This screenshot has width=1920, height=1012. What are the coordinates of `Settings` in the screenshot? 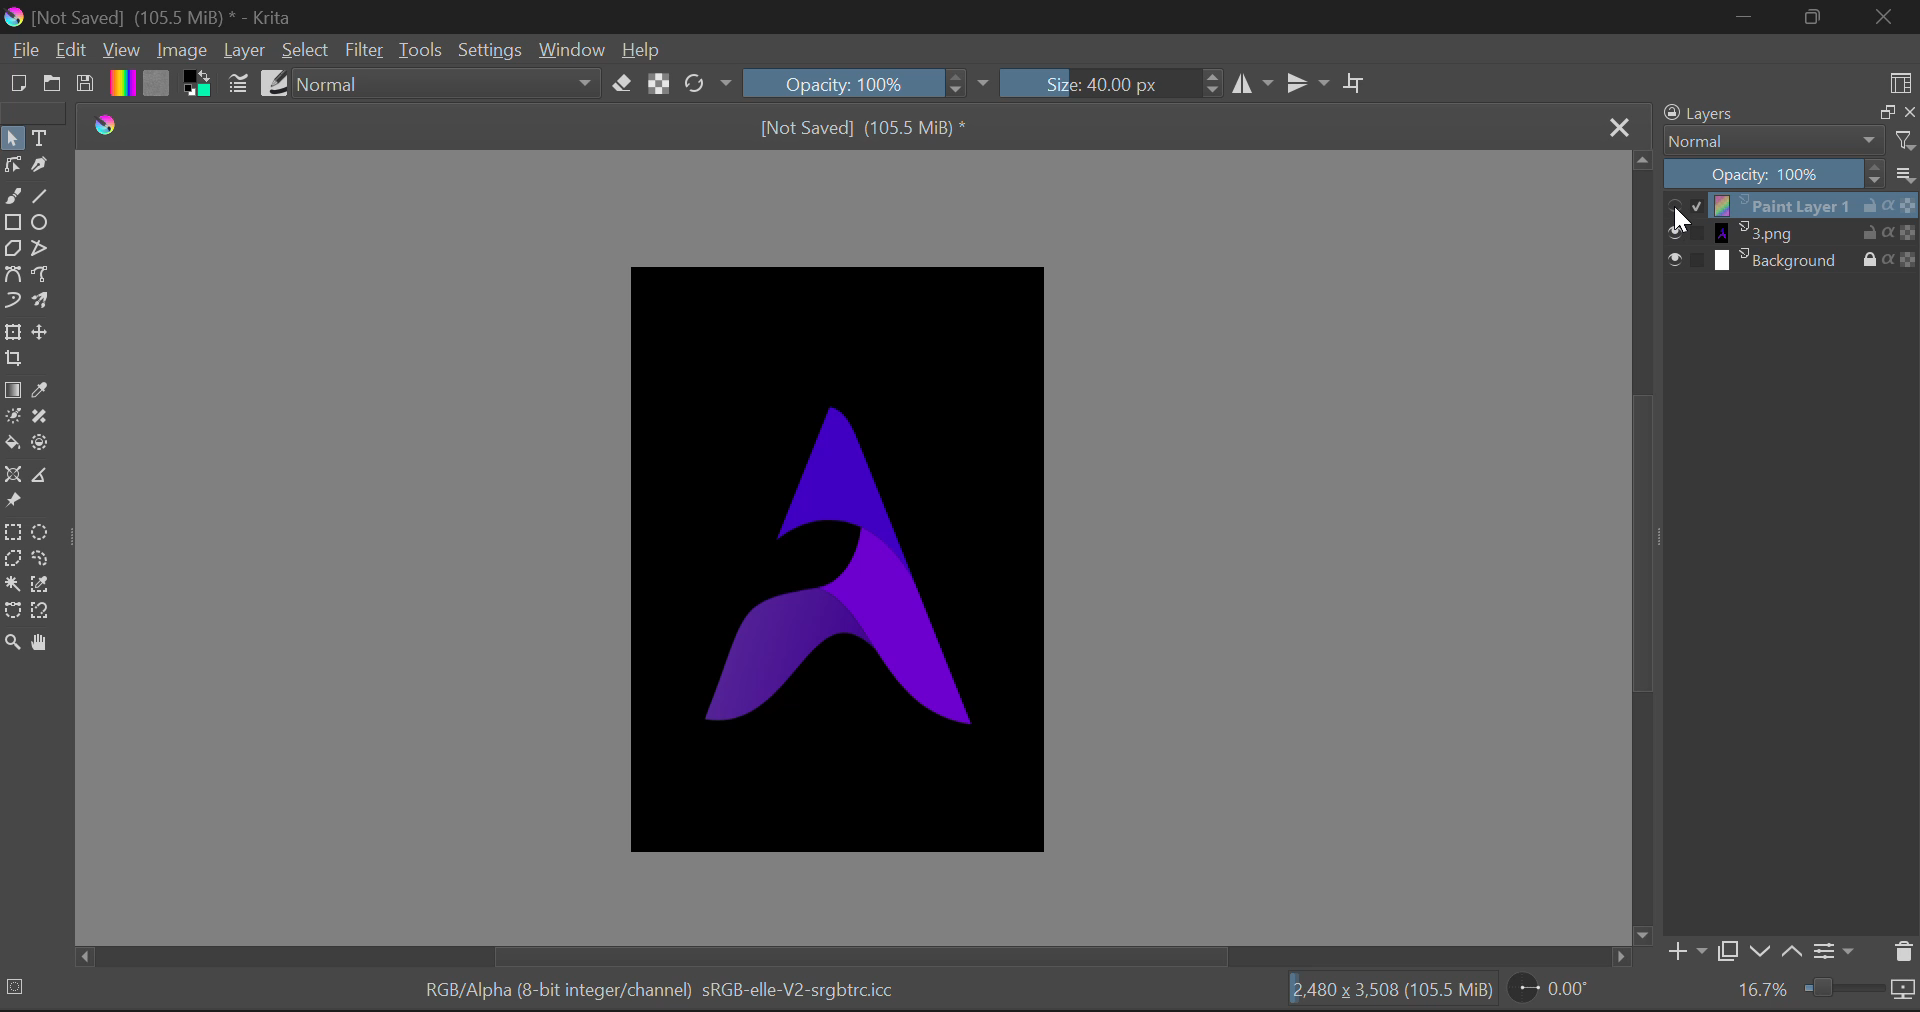 It's located at (493, 51).